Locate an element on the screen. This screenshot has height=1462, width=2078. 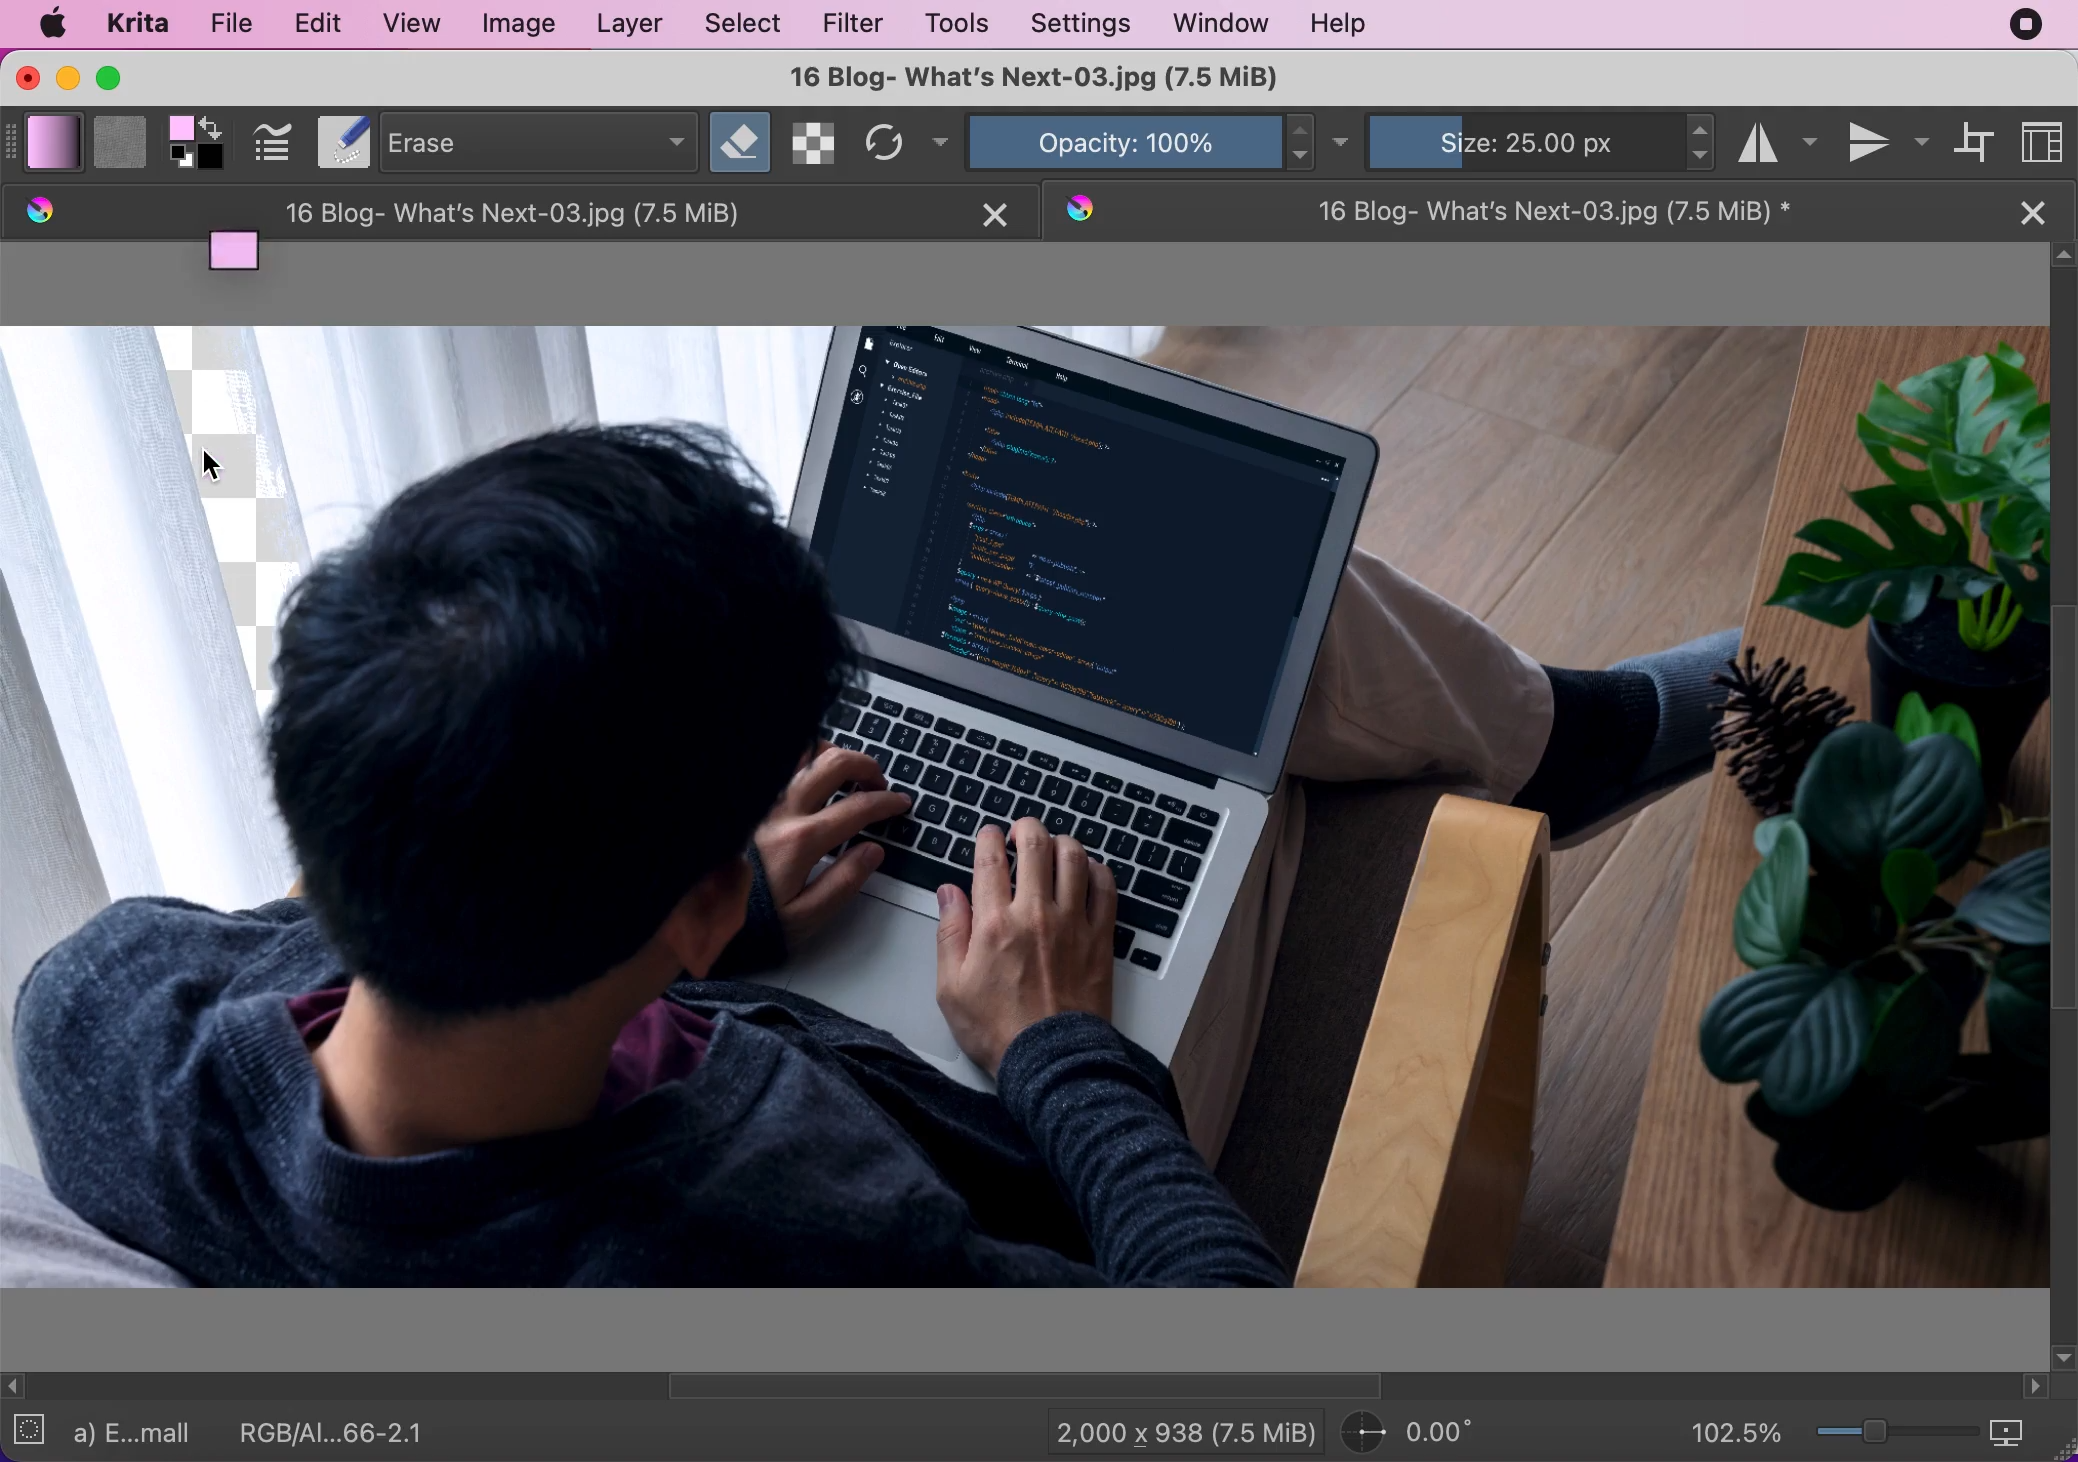
Notepad is located at coordinates (339, 143).